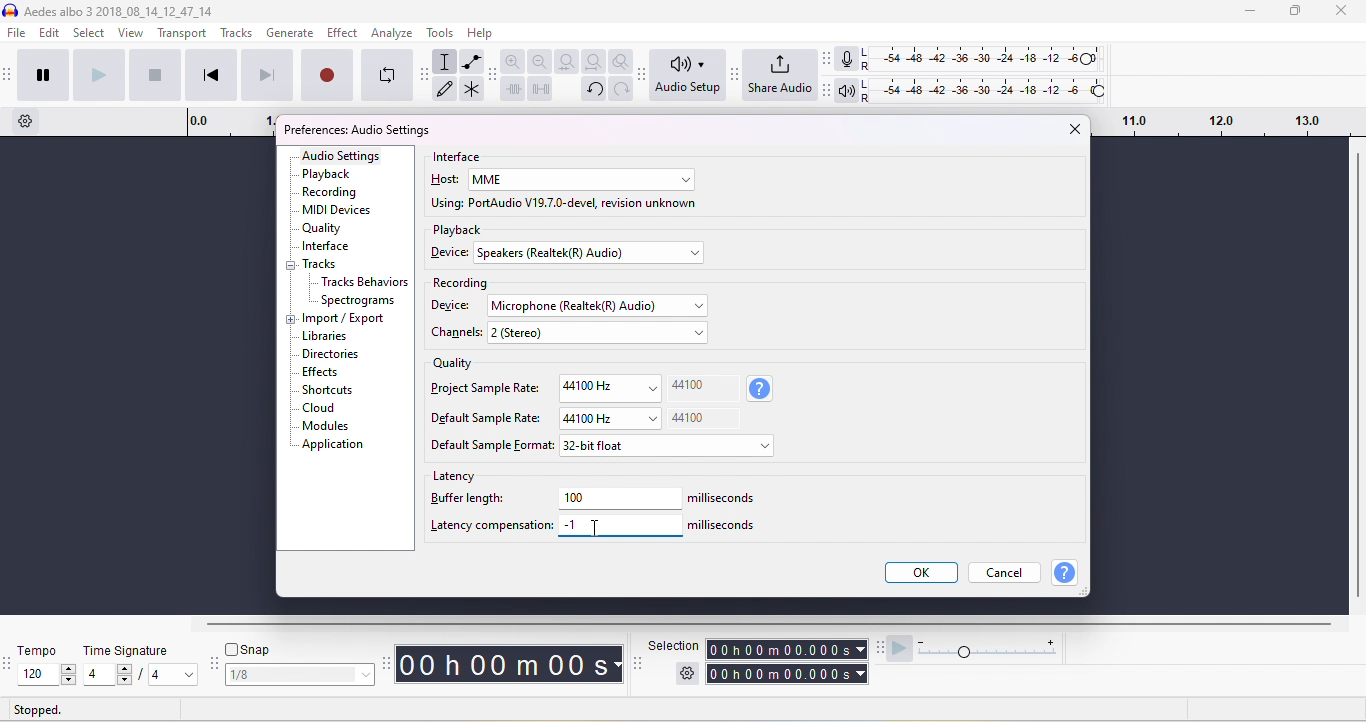 The image size is (1366, 722). Describe the element at coordinates (544, 92) in the screenshot. I see `silence the selection` at that location.